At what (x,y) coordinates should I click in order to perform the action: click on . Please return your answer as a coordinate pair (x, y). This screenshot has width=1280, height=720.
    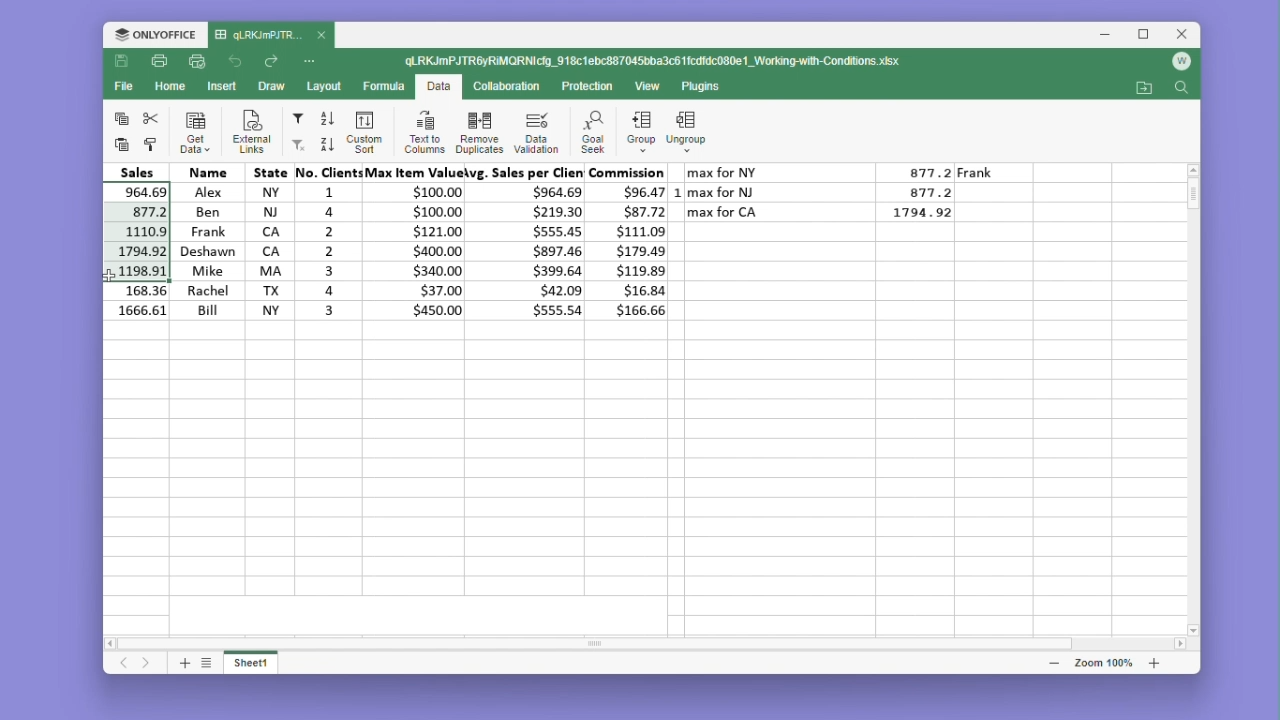
    Looking at the image, I should click on (647, 86).